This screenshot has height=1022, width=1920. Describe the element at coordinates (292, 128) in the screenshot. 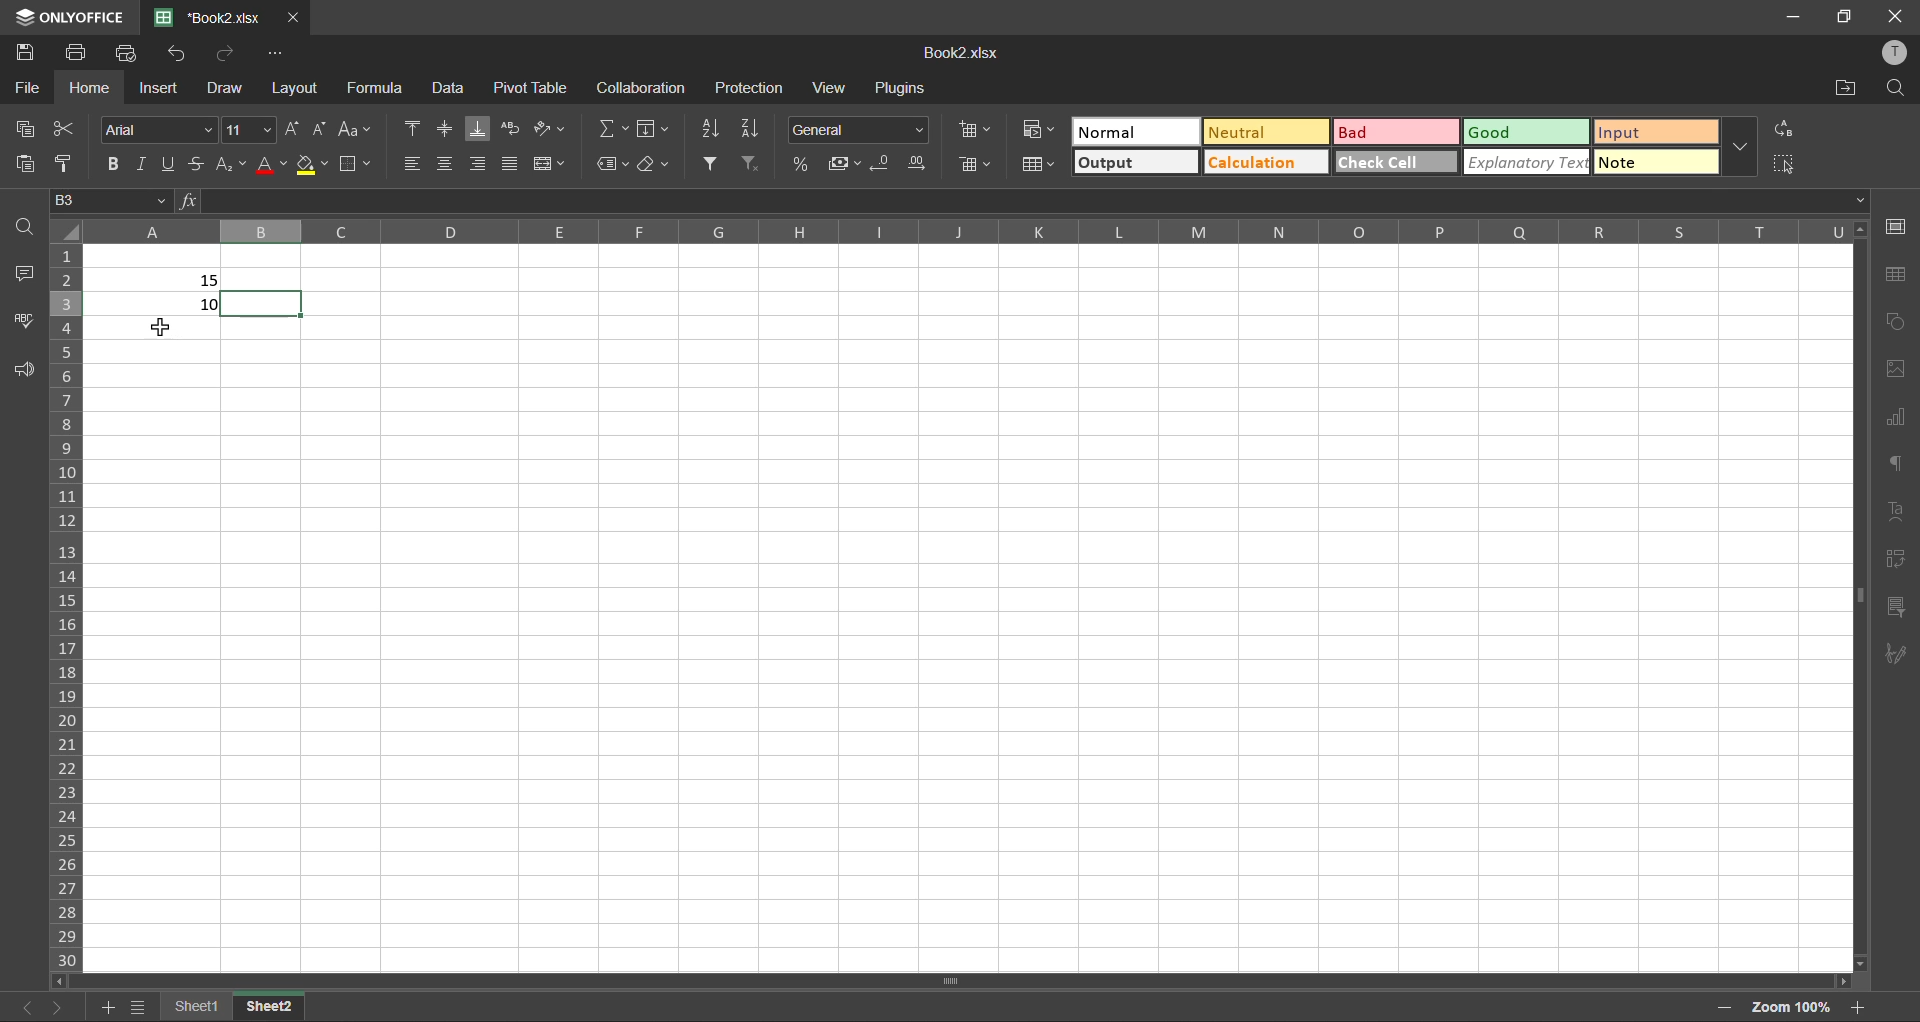

I see `increment size` at that location.